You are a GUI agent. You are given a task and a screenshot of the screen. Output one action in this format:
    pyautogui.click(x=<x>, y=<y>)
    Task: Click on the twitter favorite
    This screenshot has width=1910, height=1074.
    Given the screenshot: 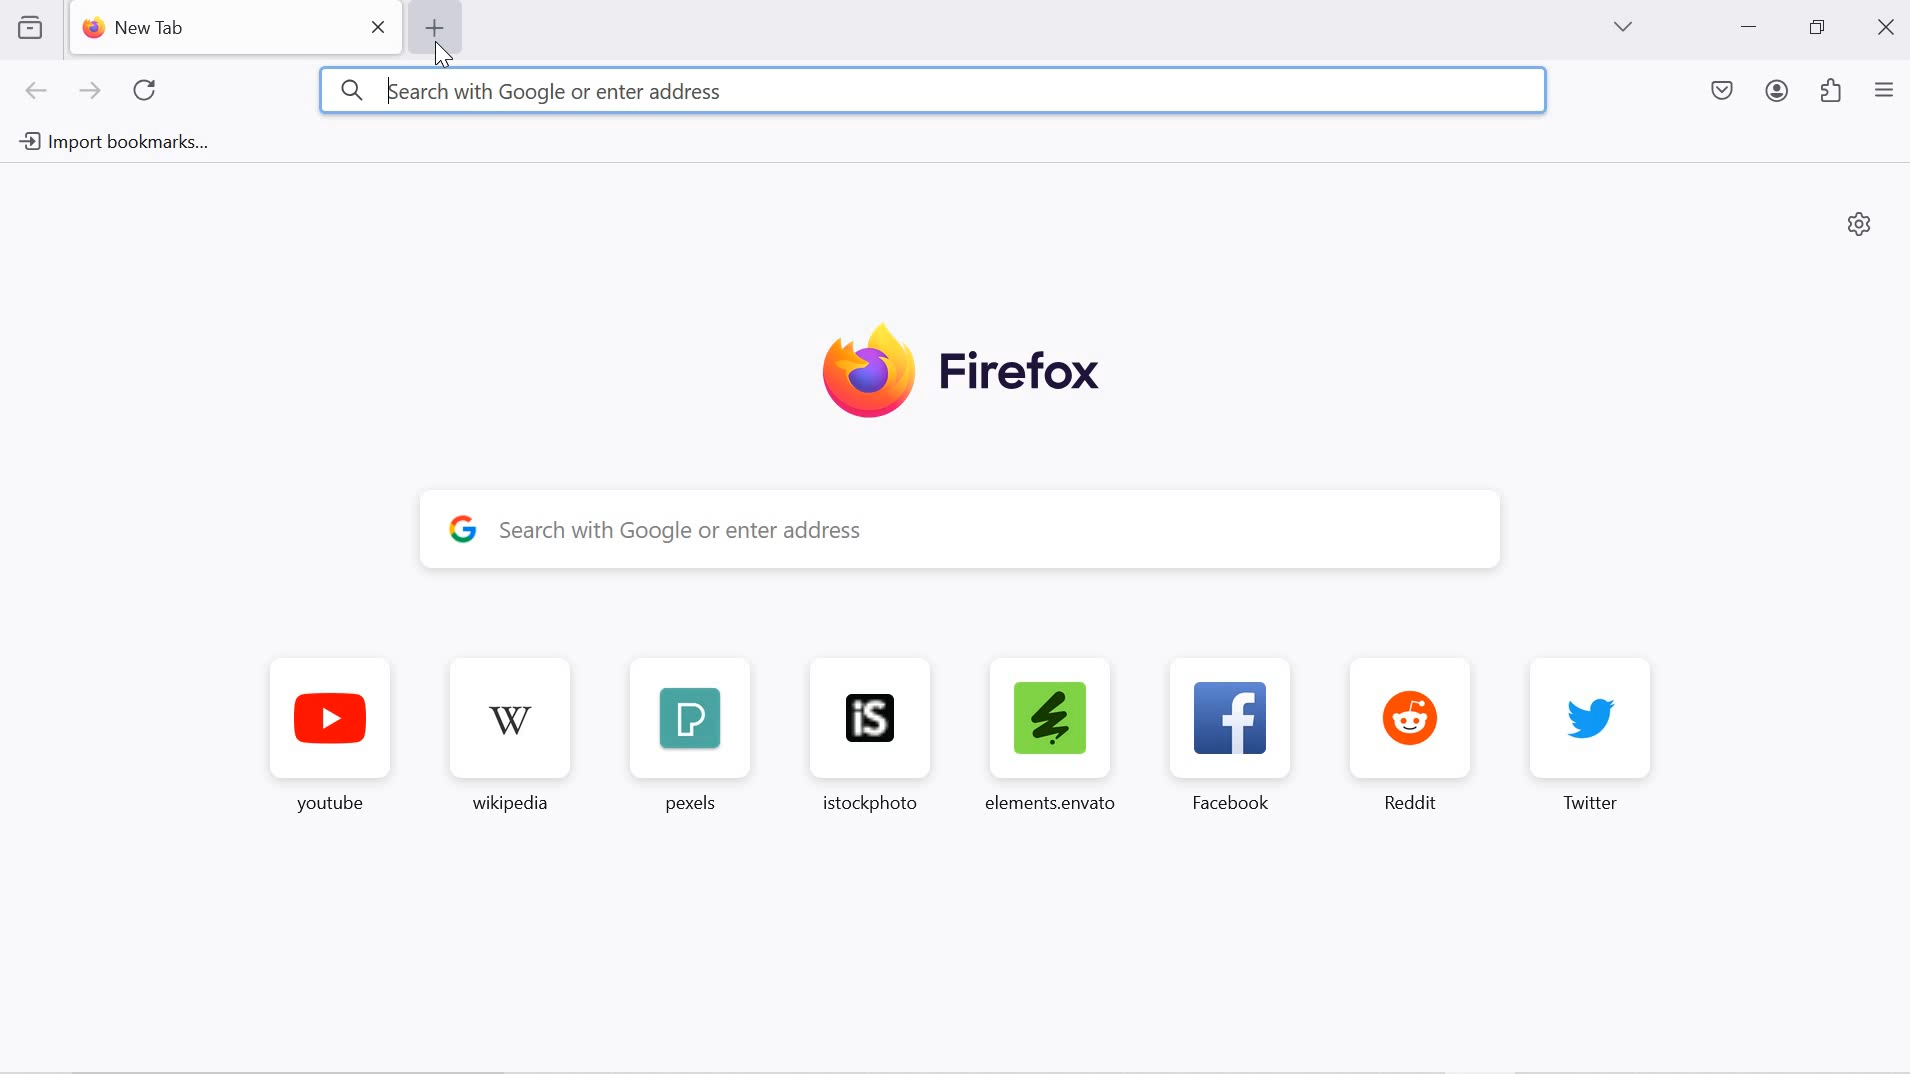 What is the action you would take?
    pyautogui.click(x=1592, y=734)
    